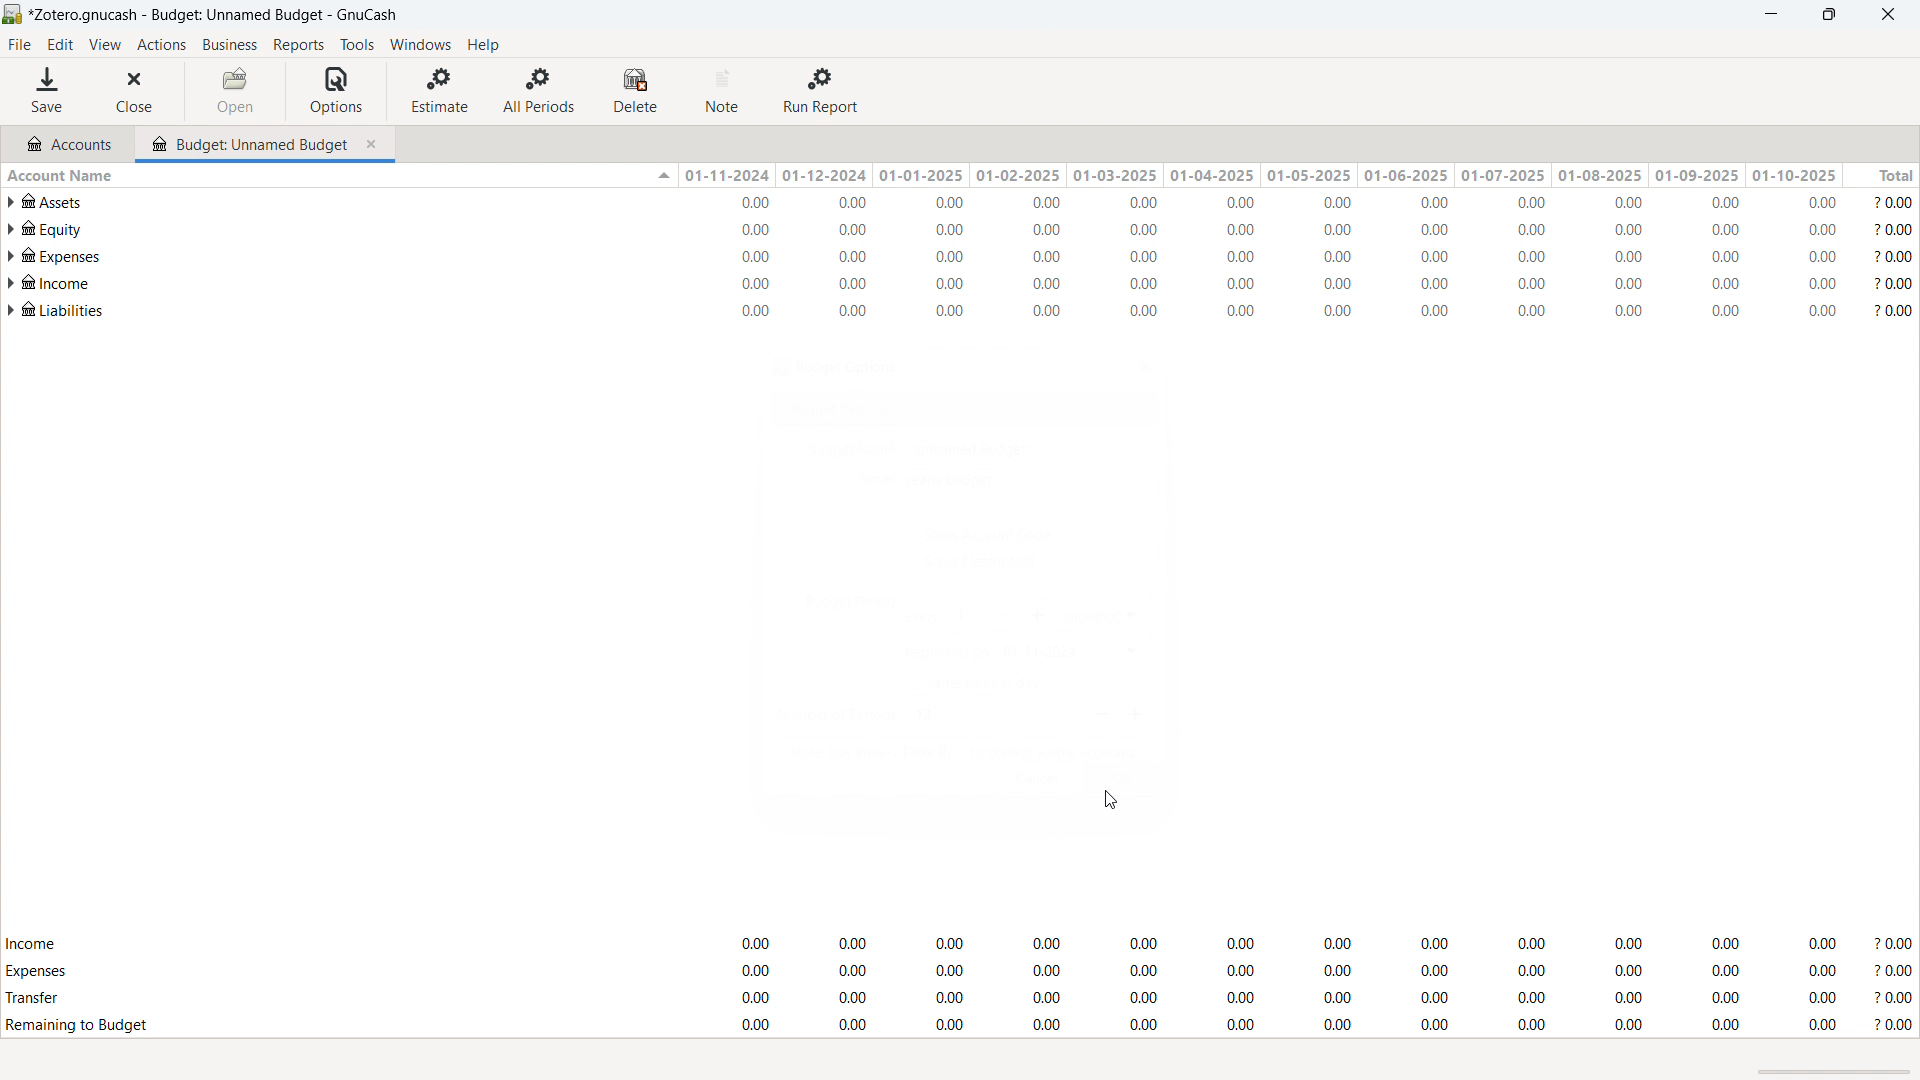  I want to click on note, so click(725, 91).